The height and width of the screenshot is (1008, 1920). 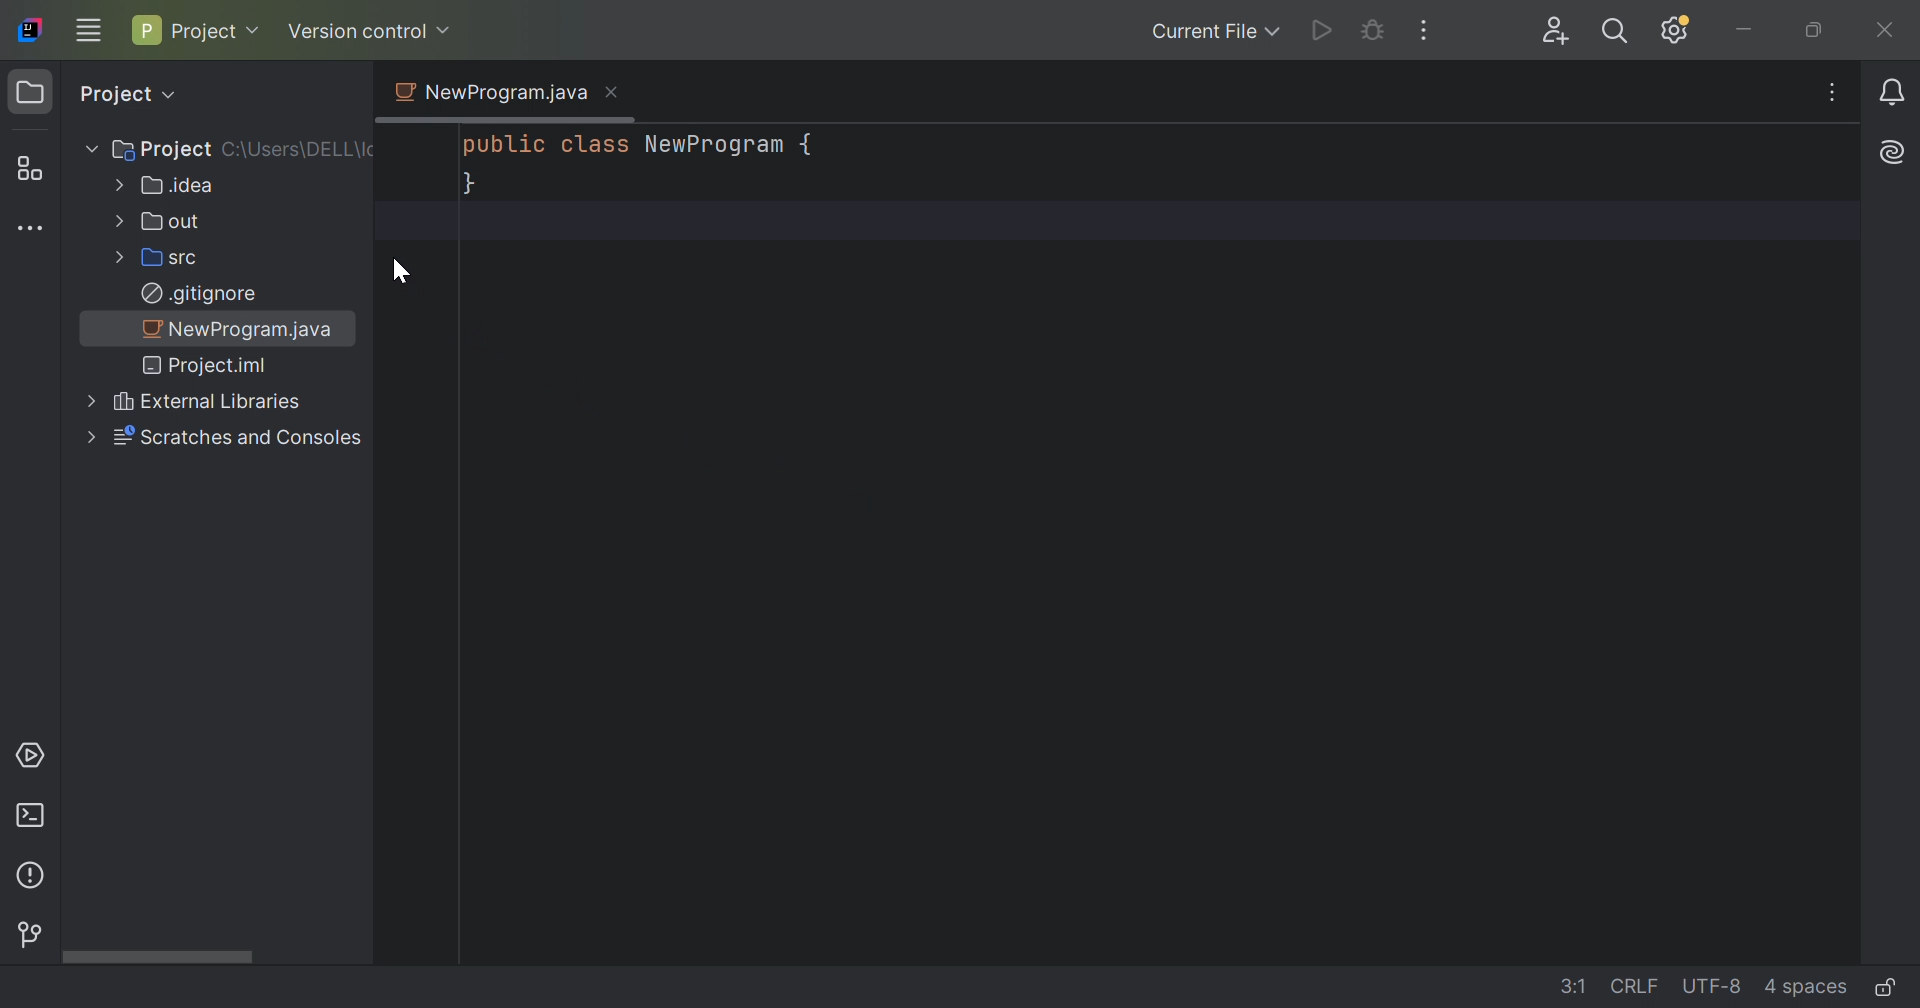 What do you see at coordinates (1678, 32) in the screenshot?
I see `Updates Available. IDE and Project settings` at bounding box center [1678, 32].